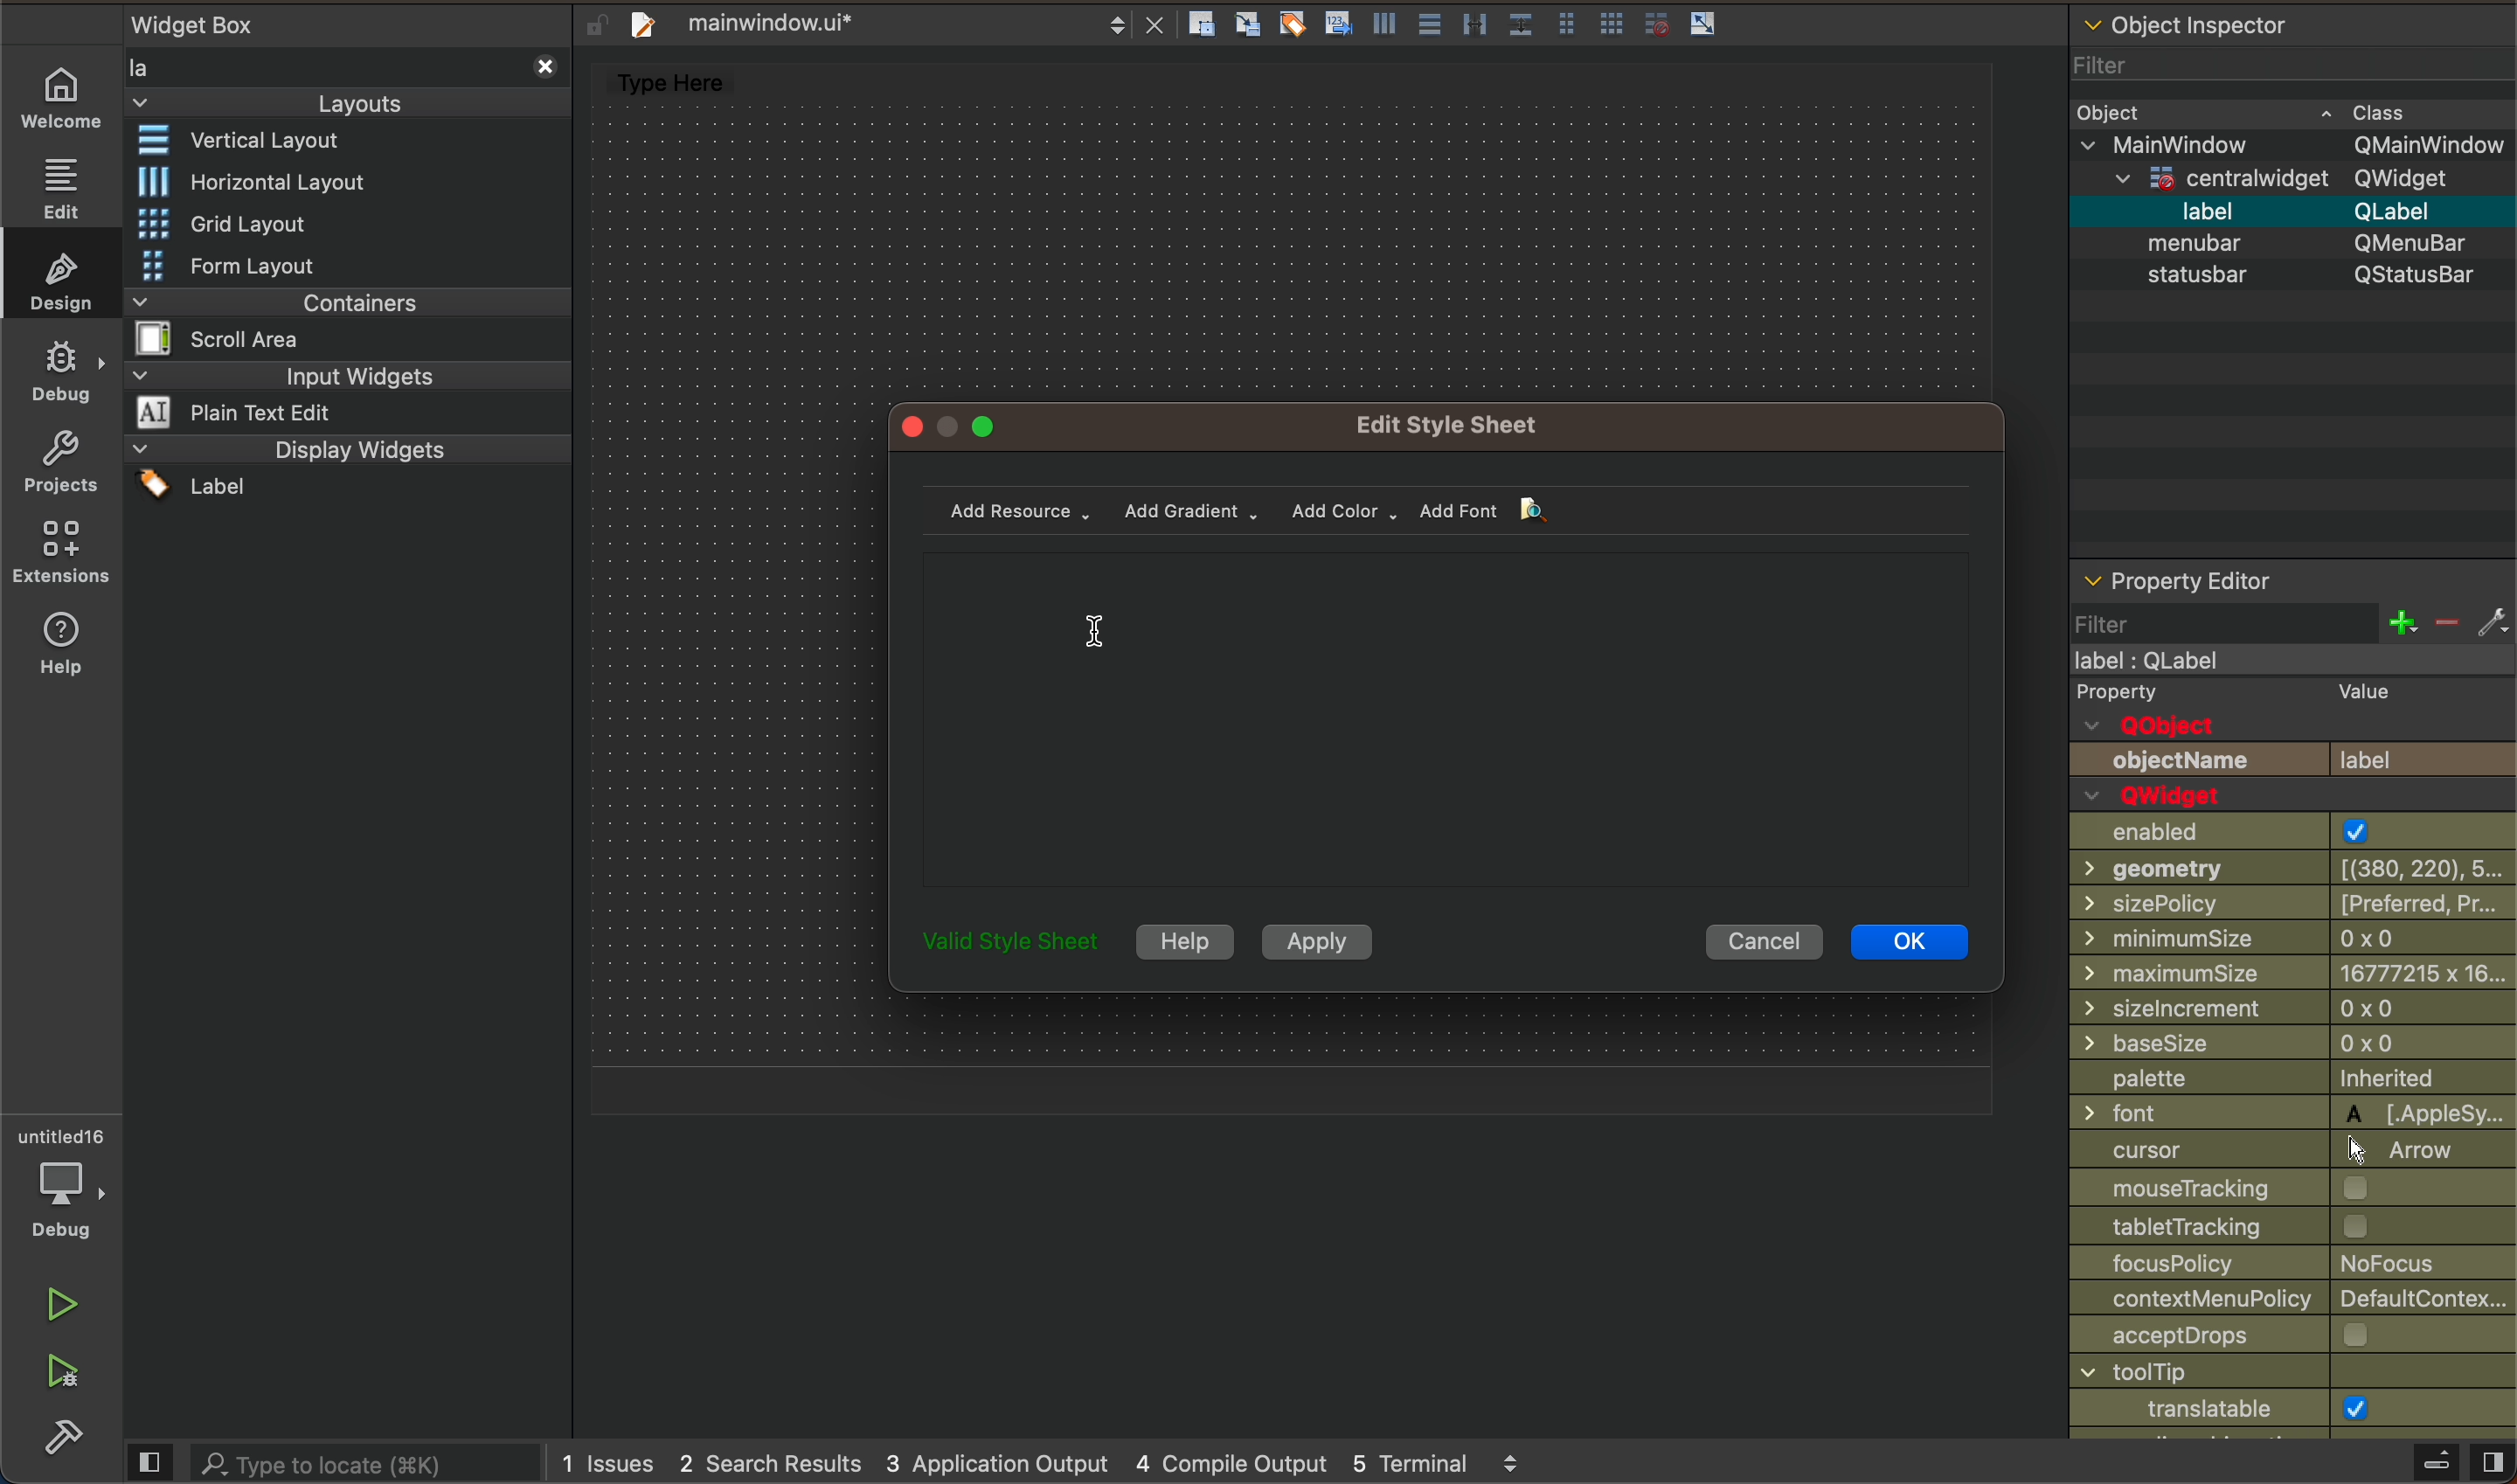 This screenshot has height=1484, width=2517. I want to click on 2 search result, so click(779, 1463).